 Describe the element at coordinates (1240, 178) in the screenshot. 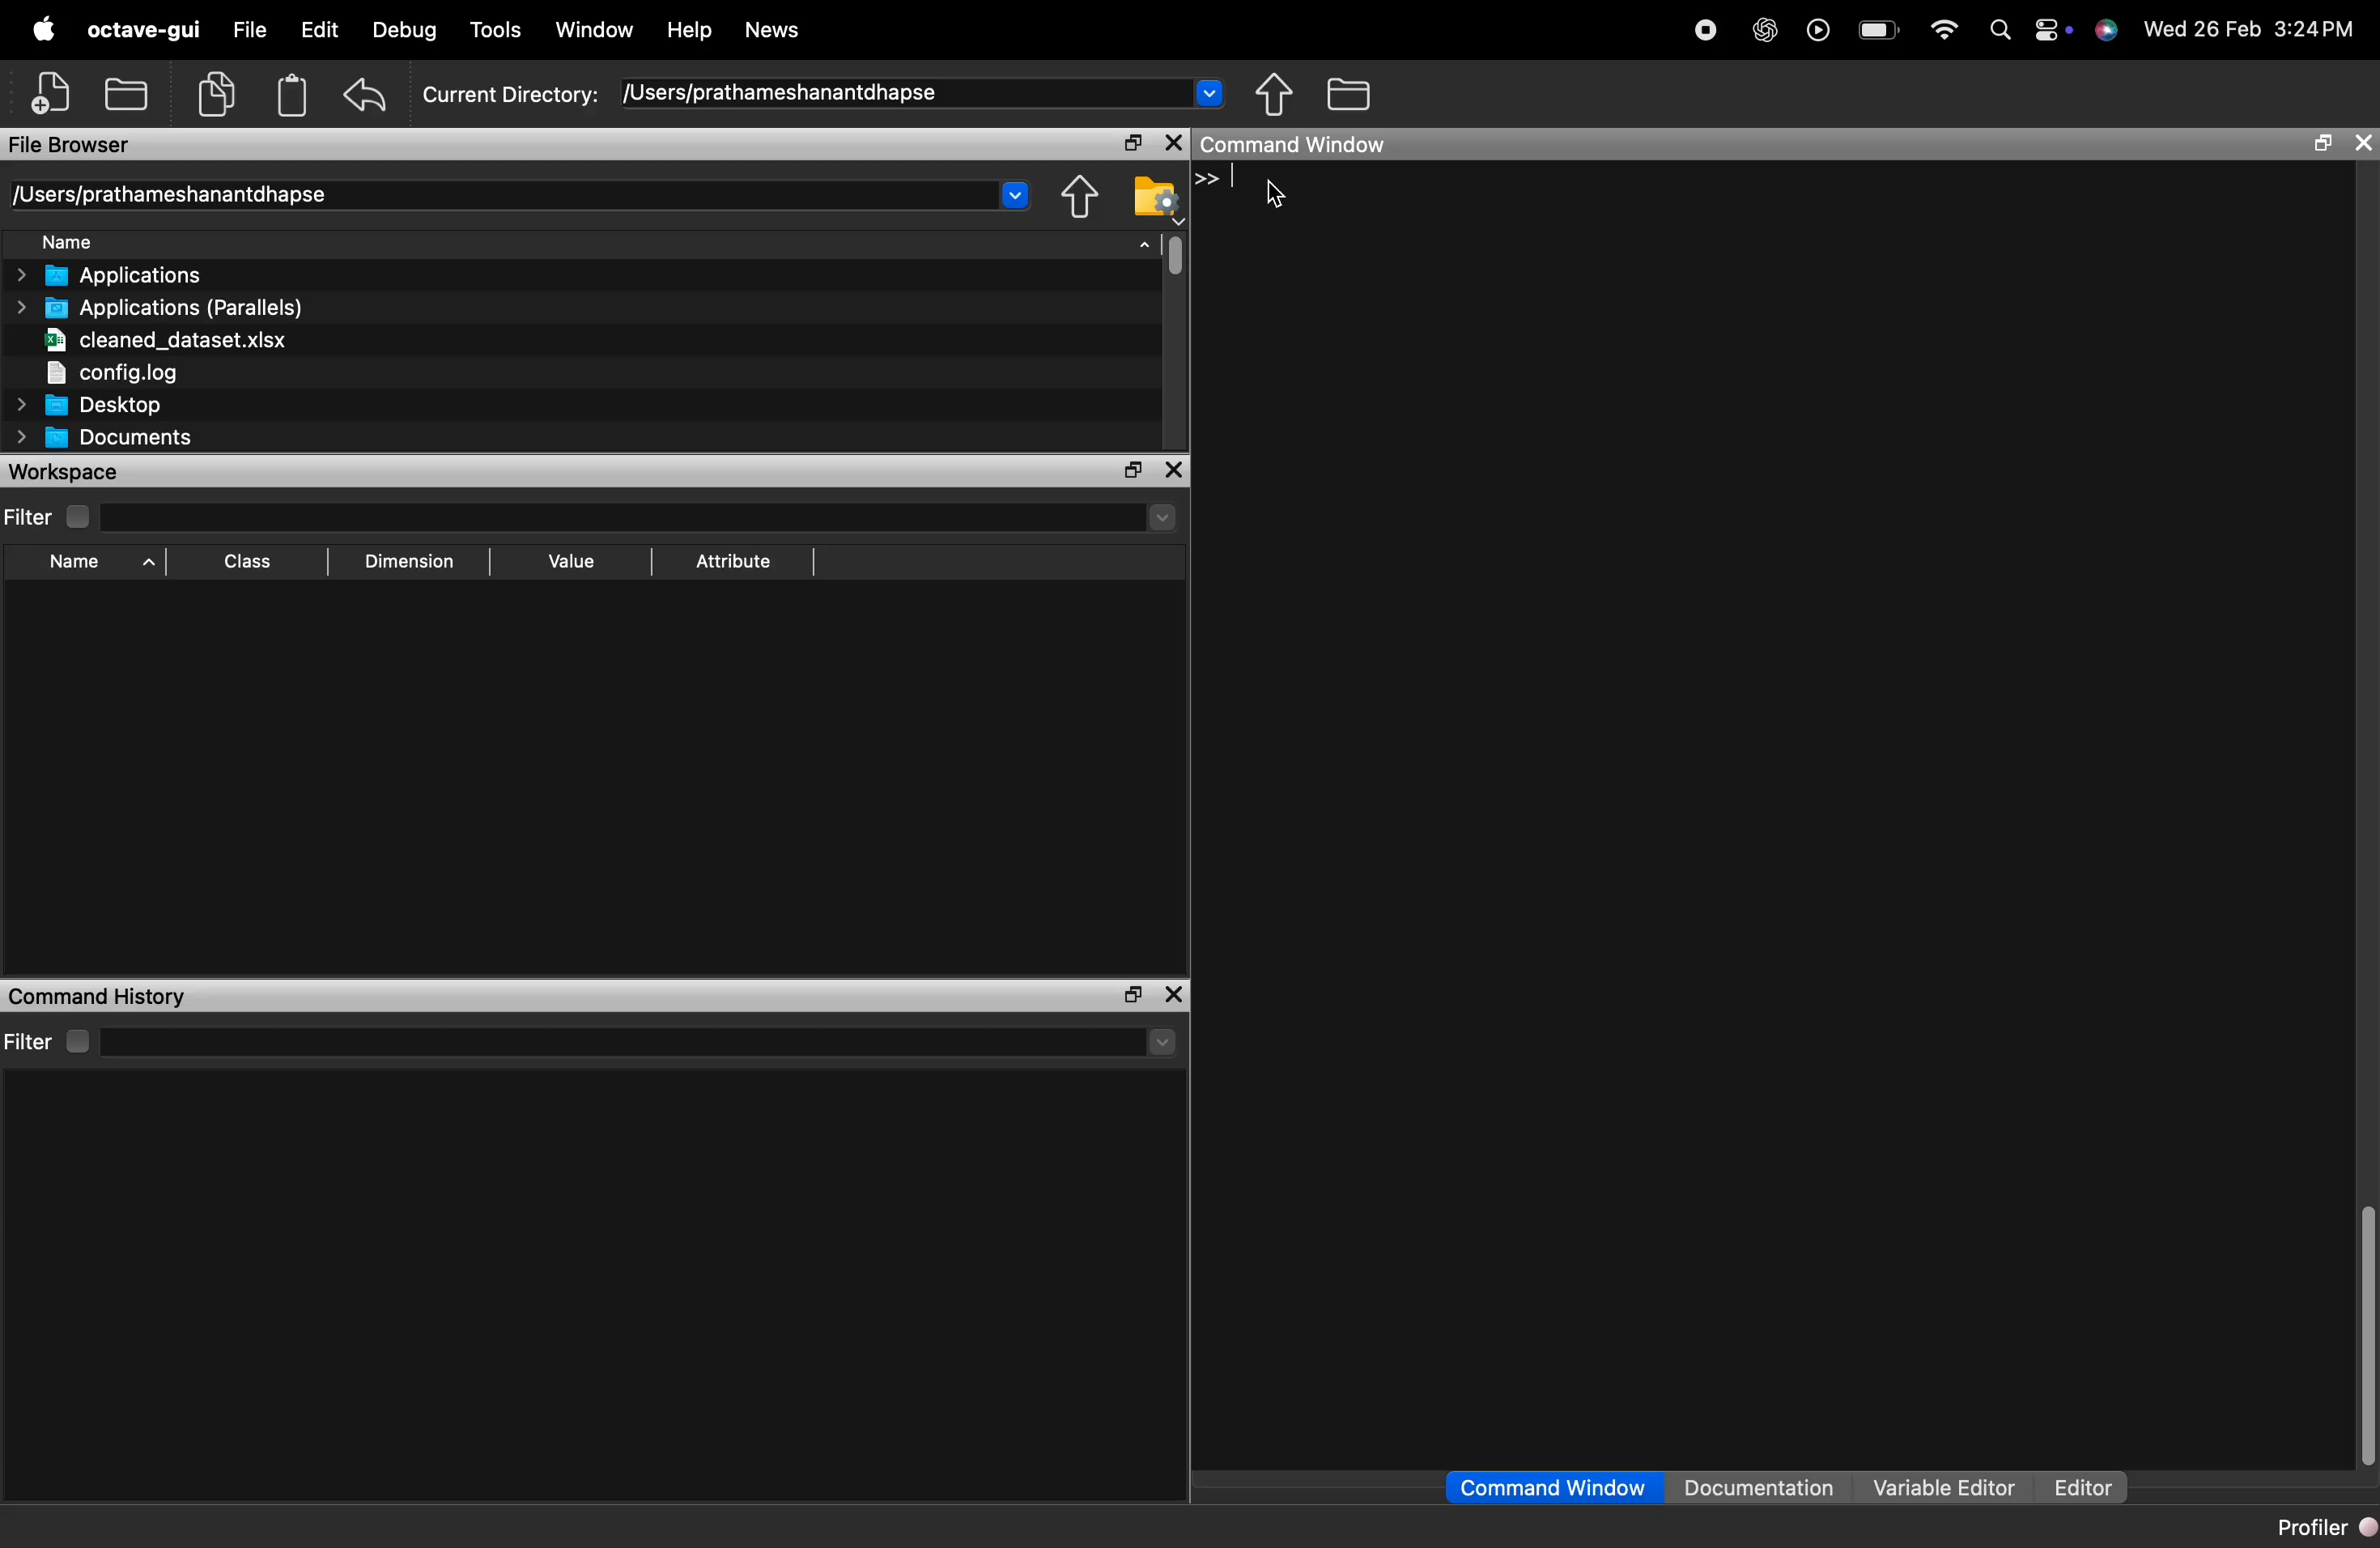

I see `Tap text` at that location.